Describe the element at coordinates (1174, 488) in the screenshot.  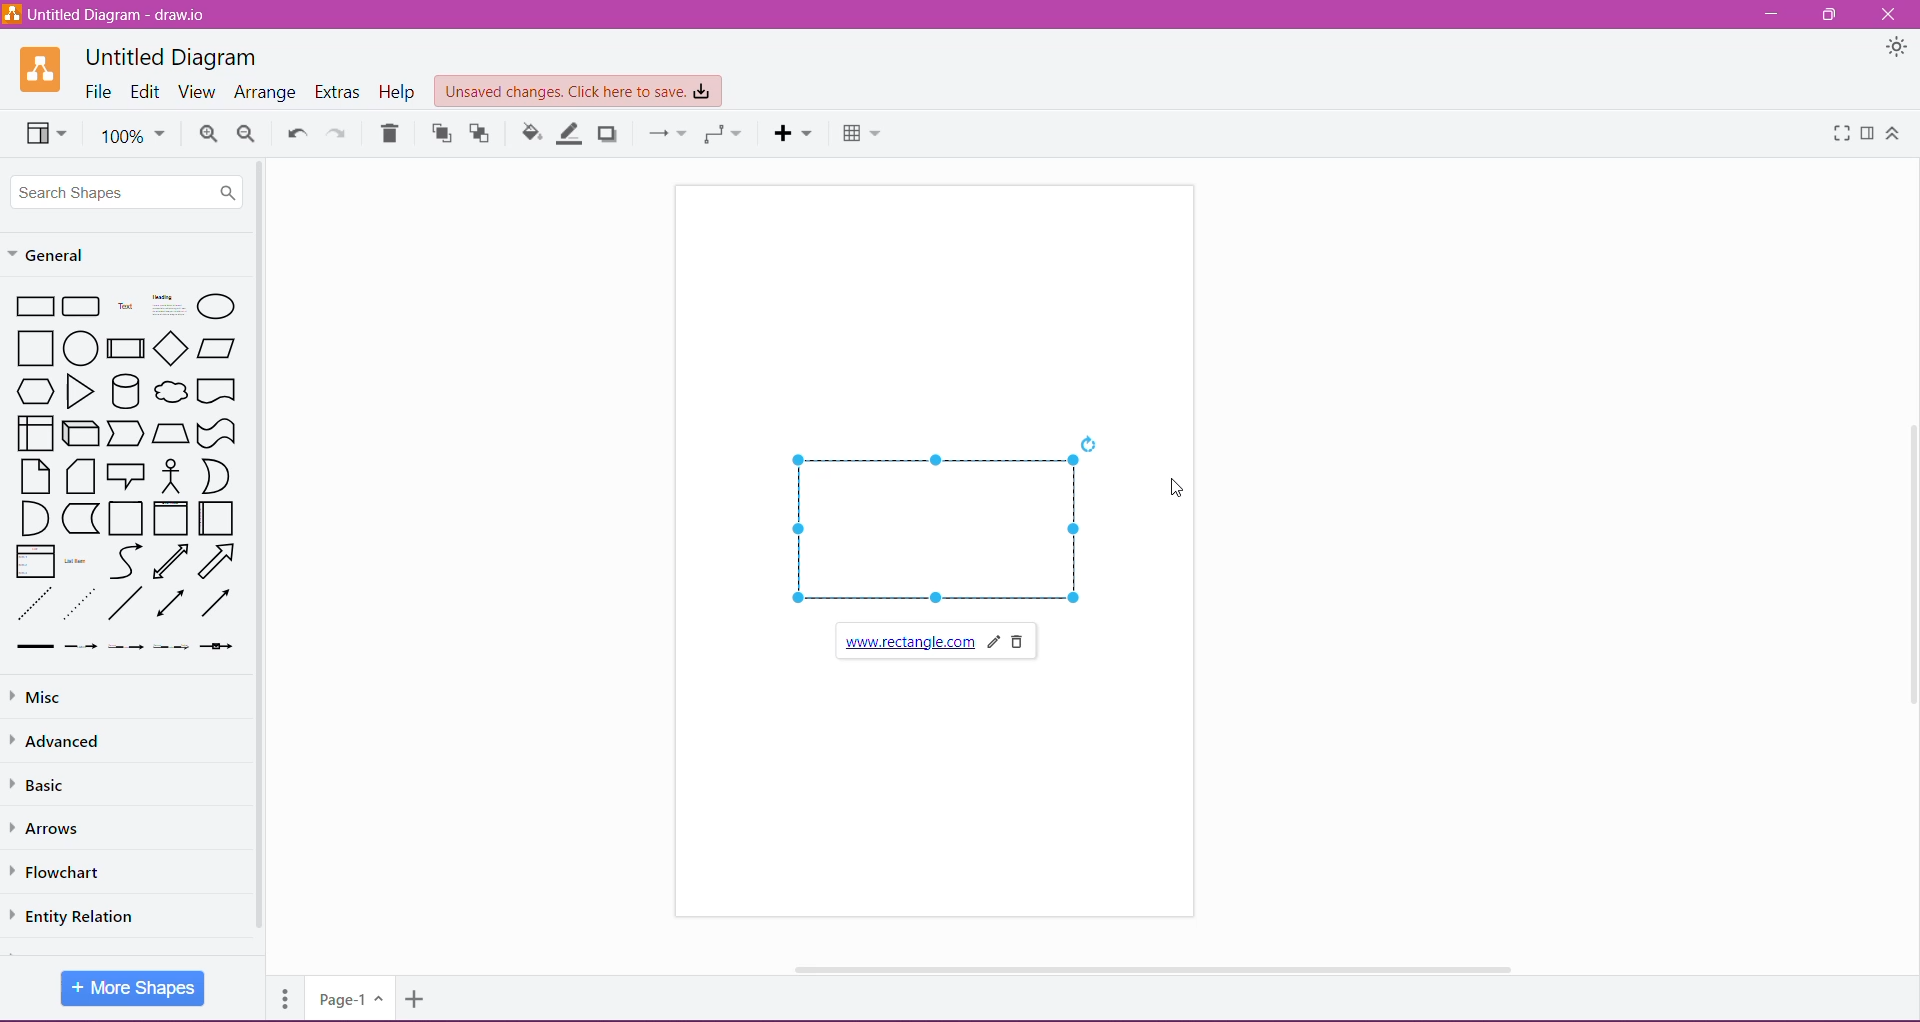
I see `Cursor` at that location.